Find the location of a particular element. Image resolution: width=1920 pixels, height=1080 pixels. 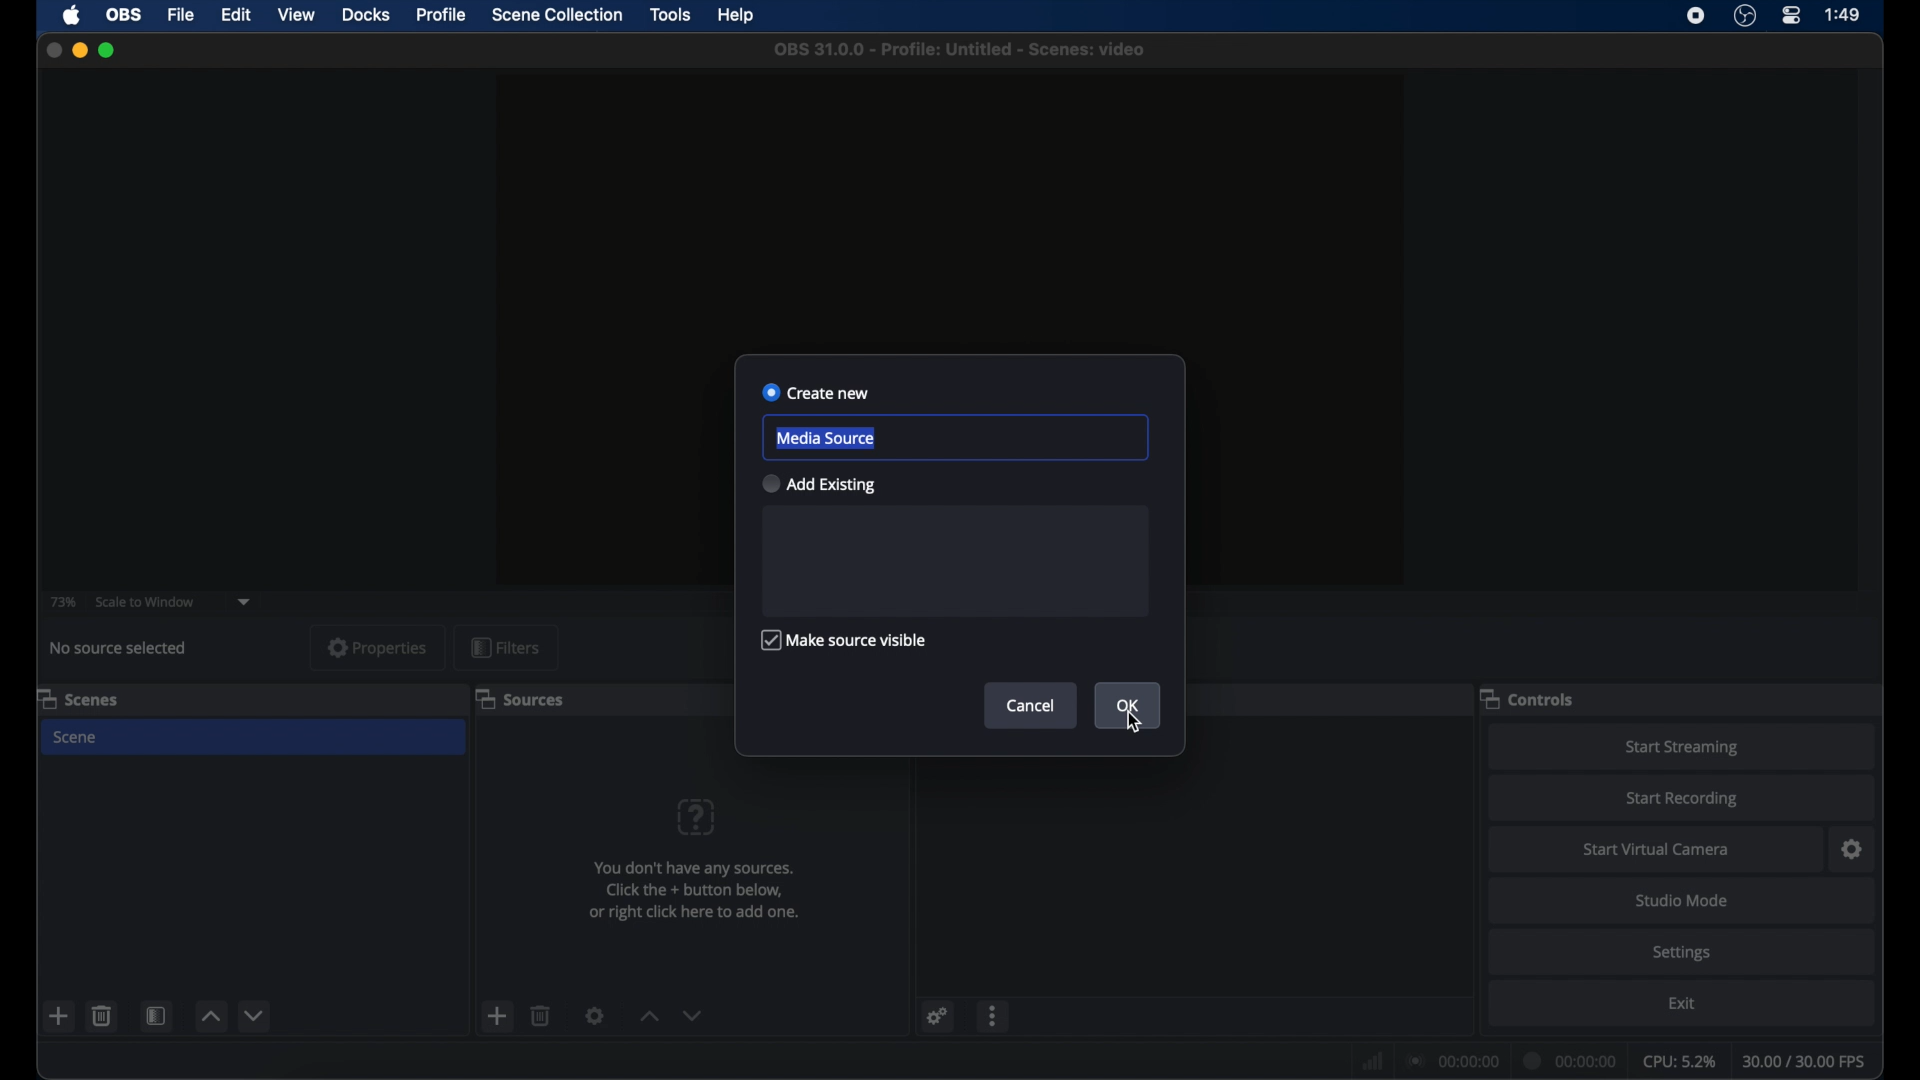

docks is located at coordinates (366, 13).